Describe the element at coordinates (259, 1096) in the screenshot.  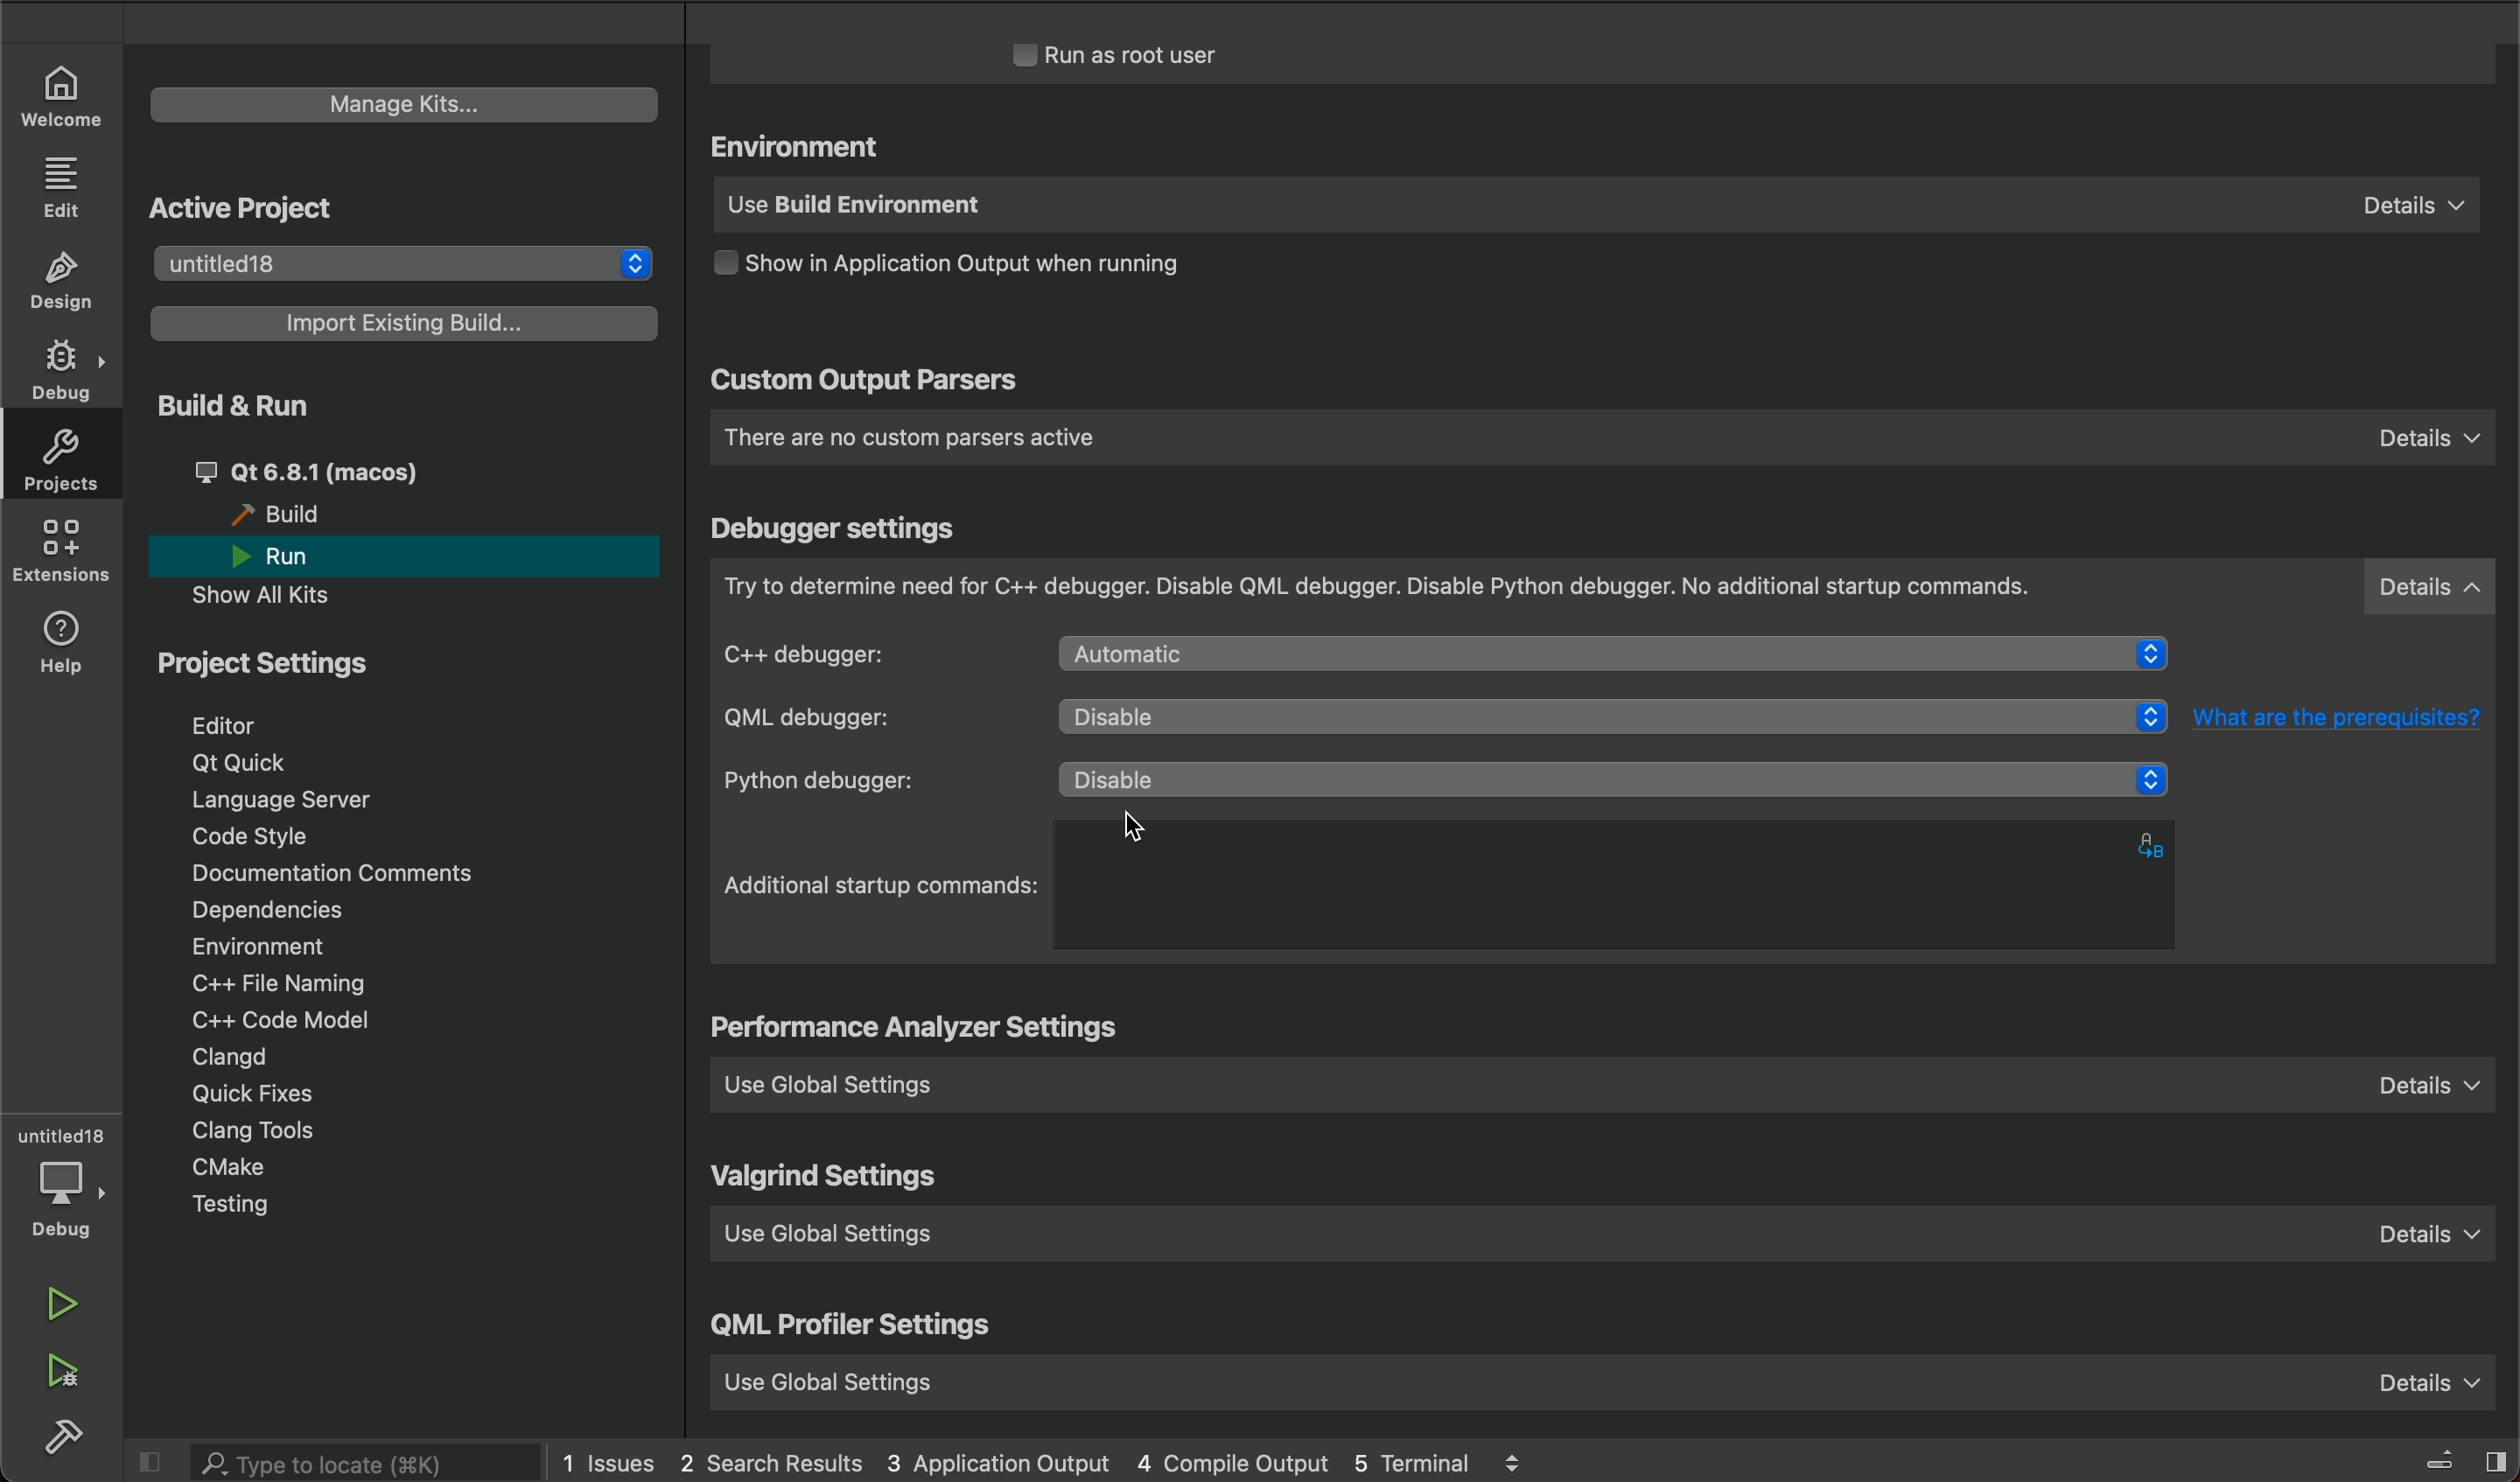
I see `quick ` at that location.